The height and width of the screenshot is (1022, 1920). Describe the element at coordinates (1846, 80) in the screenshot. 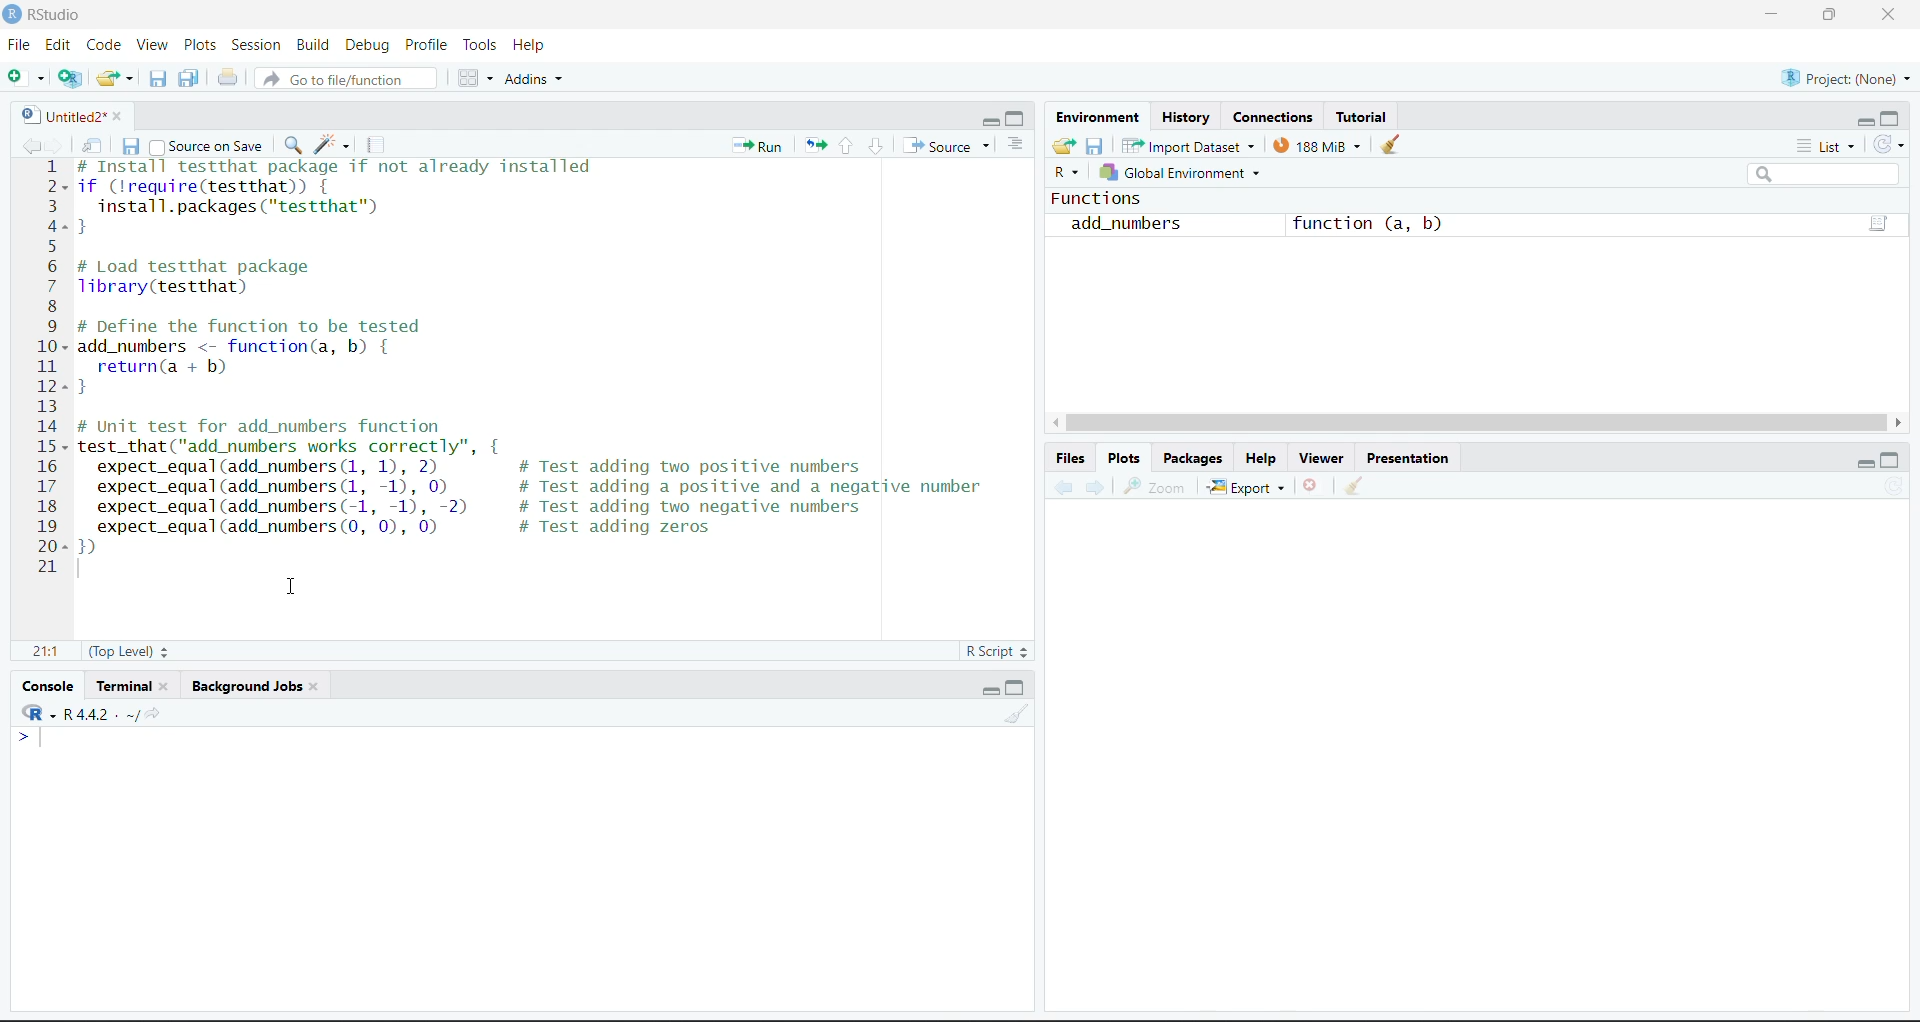

I see `Project(None)` at that location.